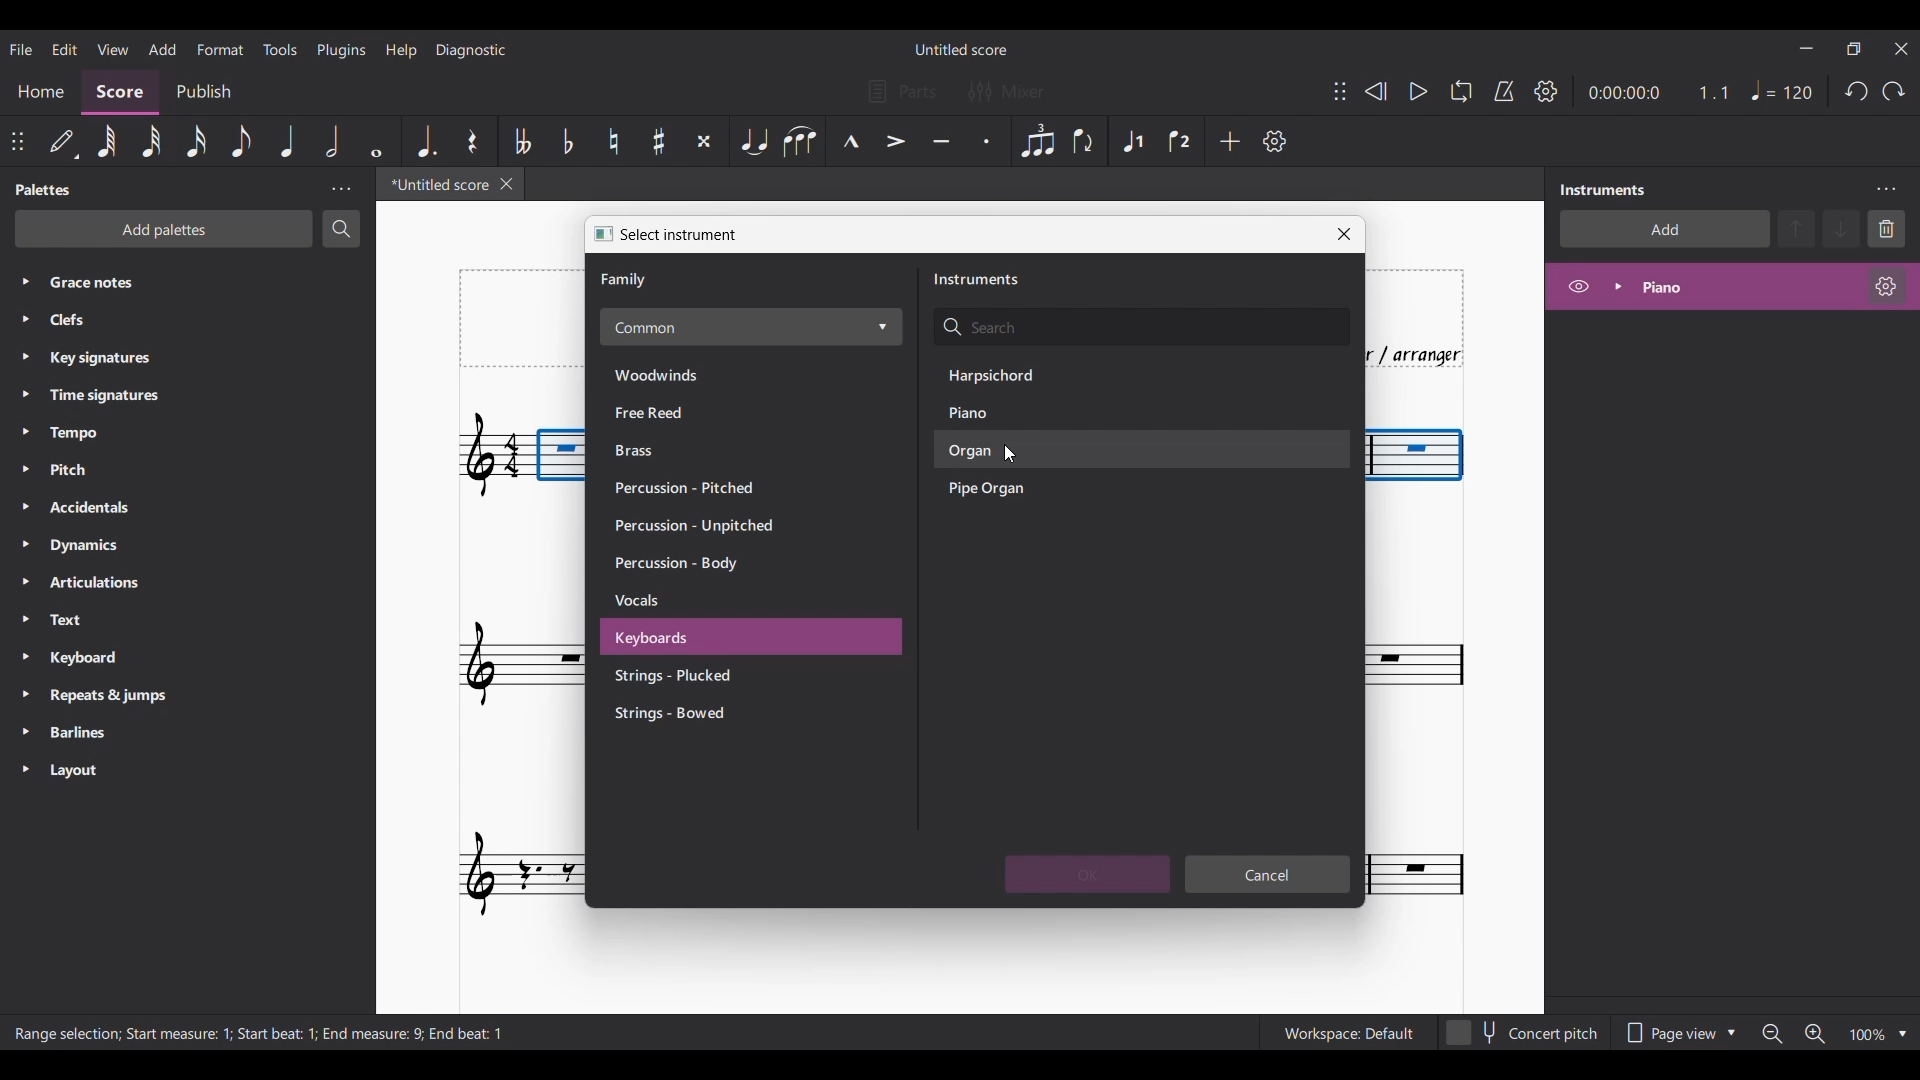  I want to click on Description of current selection, so click(263, 1033).